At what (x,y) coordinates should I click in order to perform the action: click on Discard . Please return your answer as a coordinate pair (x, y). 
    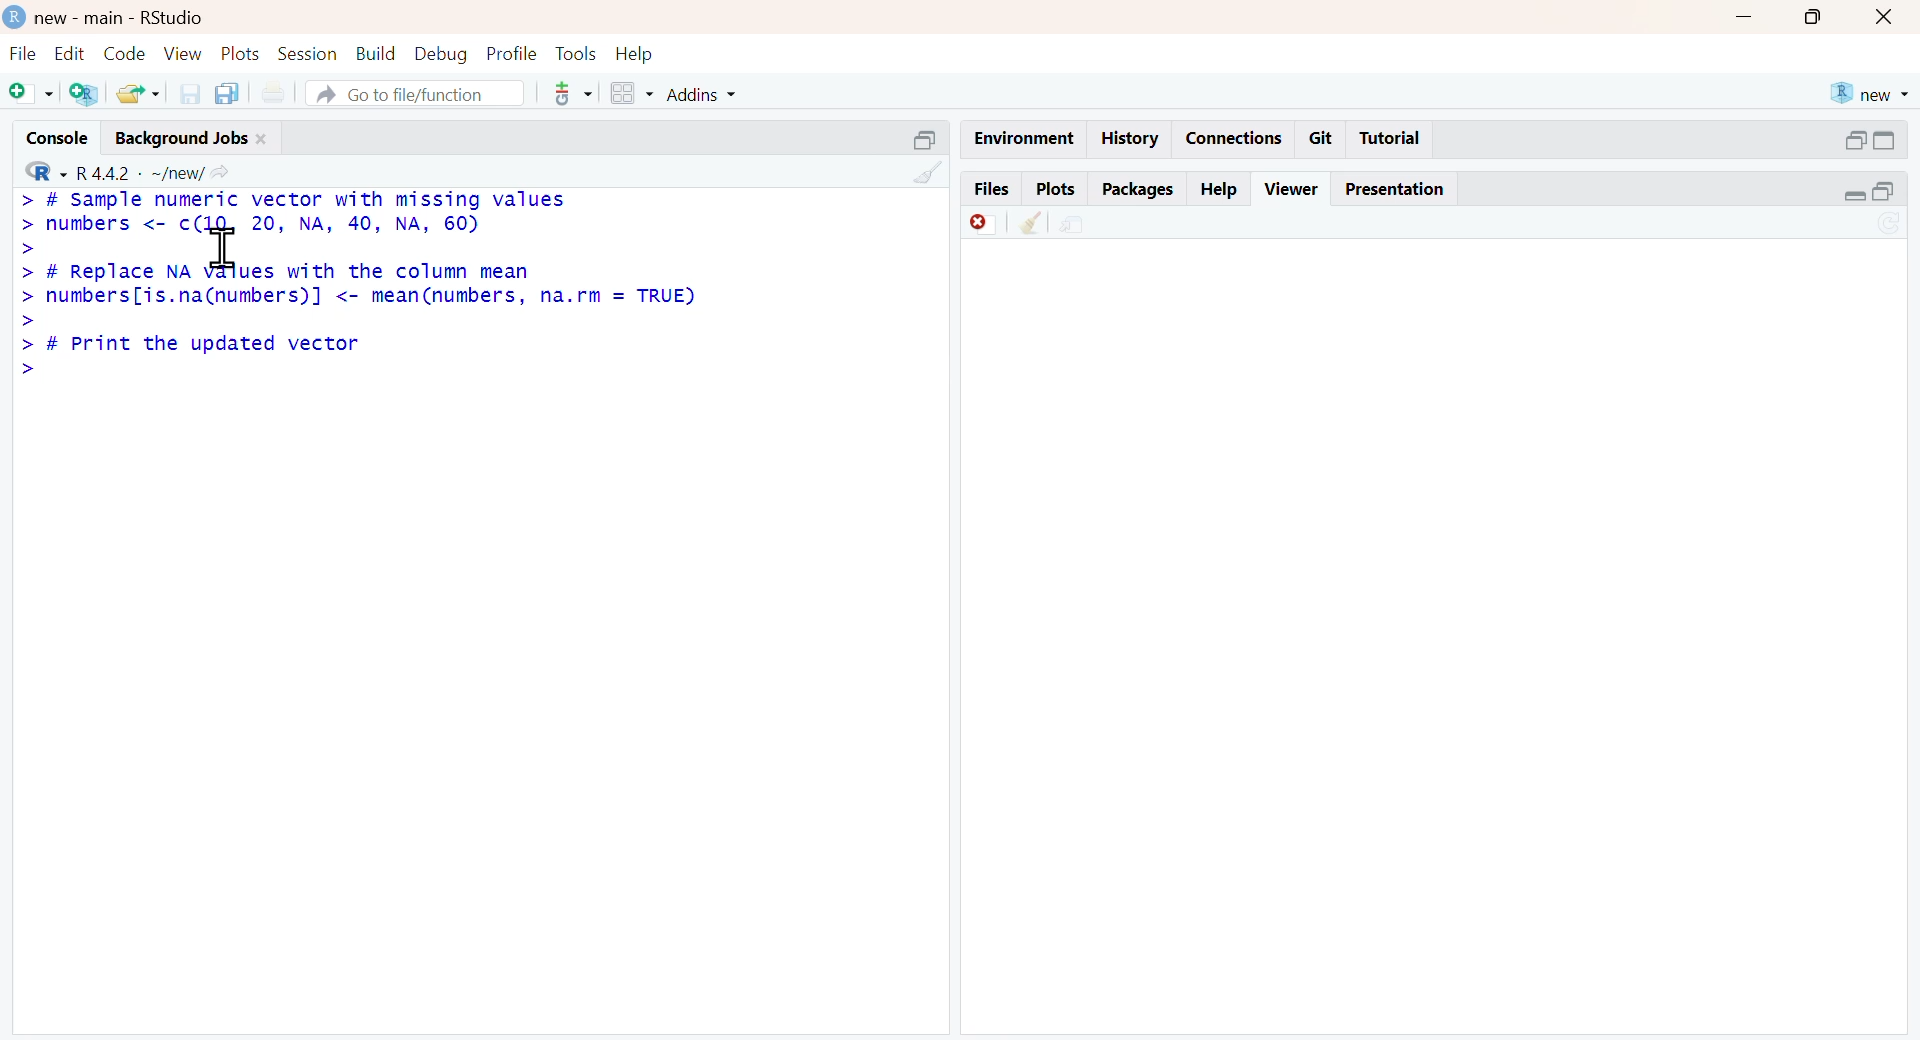
    Looking at the image, I should click on (983, 224).